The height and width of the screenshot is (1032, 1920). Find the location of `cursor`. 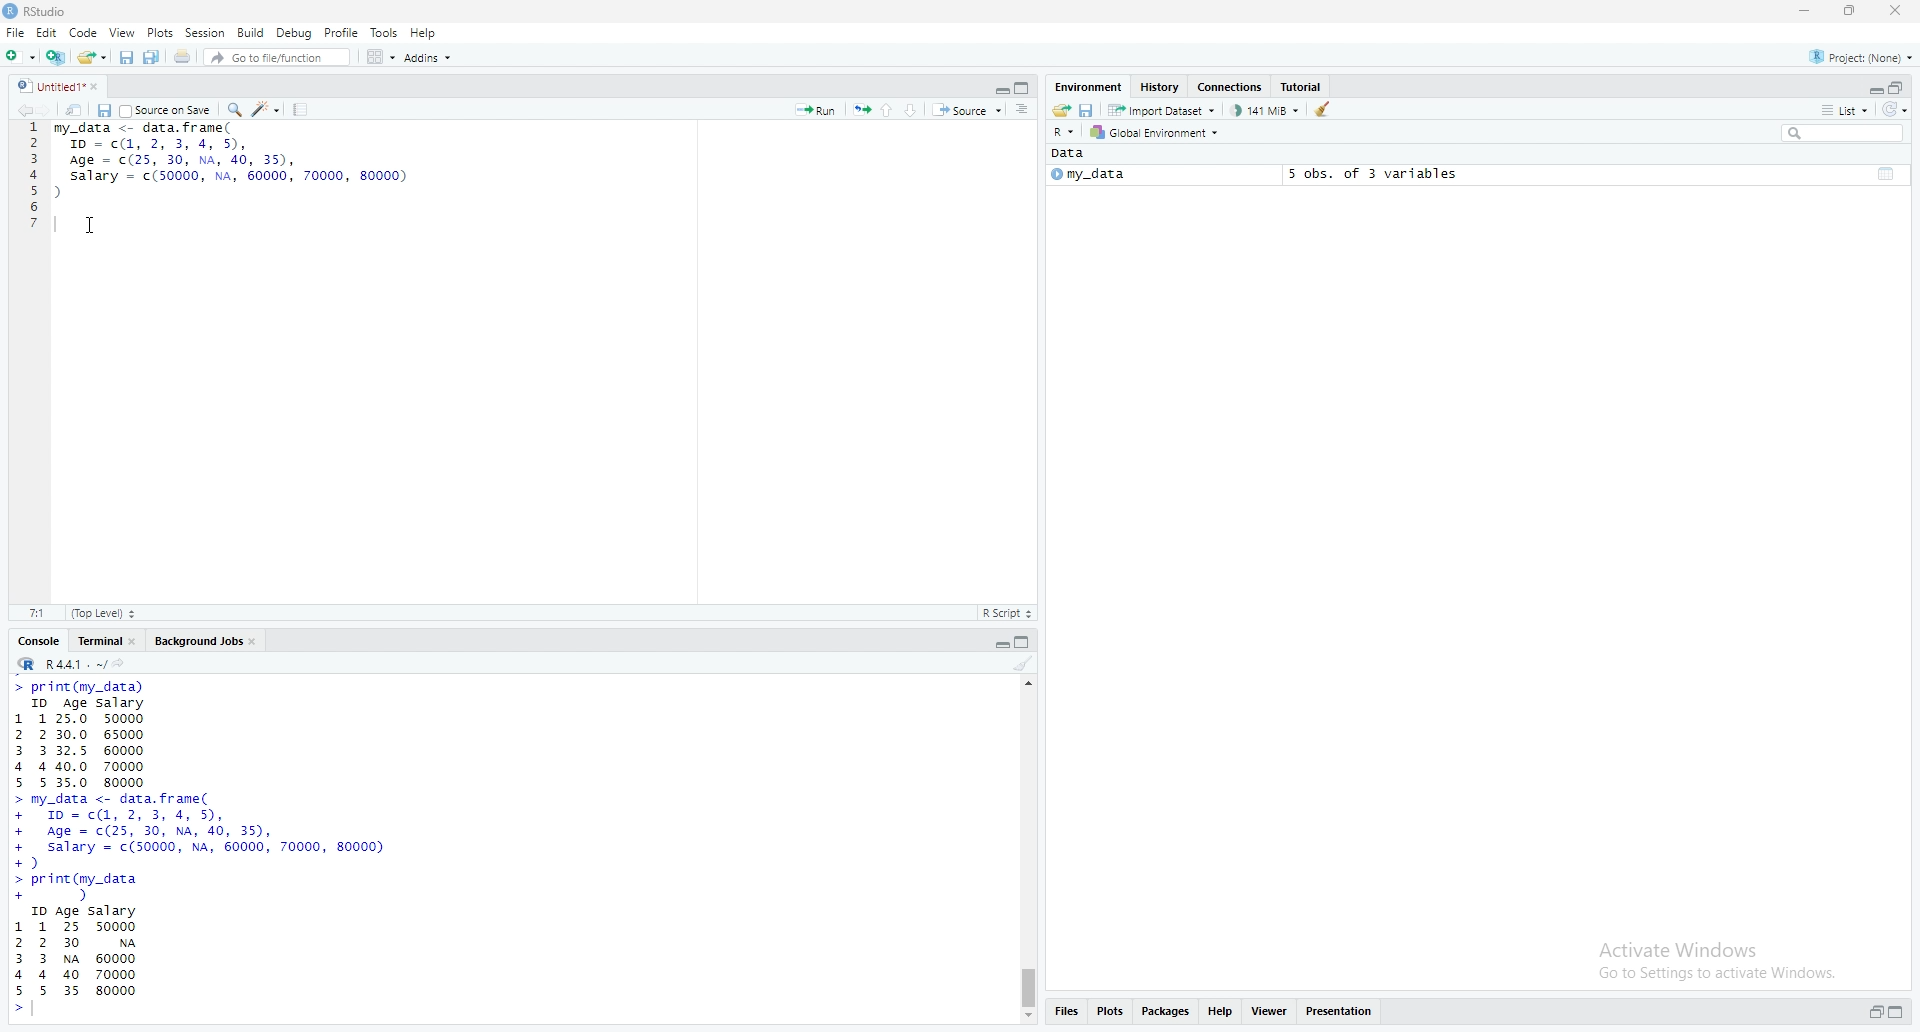

cursor is located at coordinates (91, 226).